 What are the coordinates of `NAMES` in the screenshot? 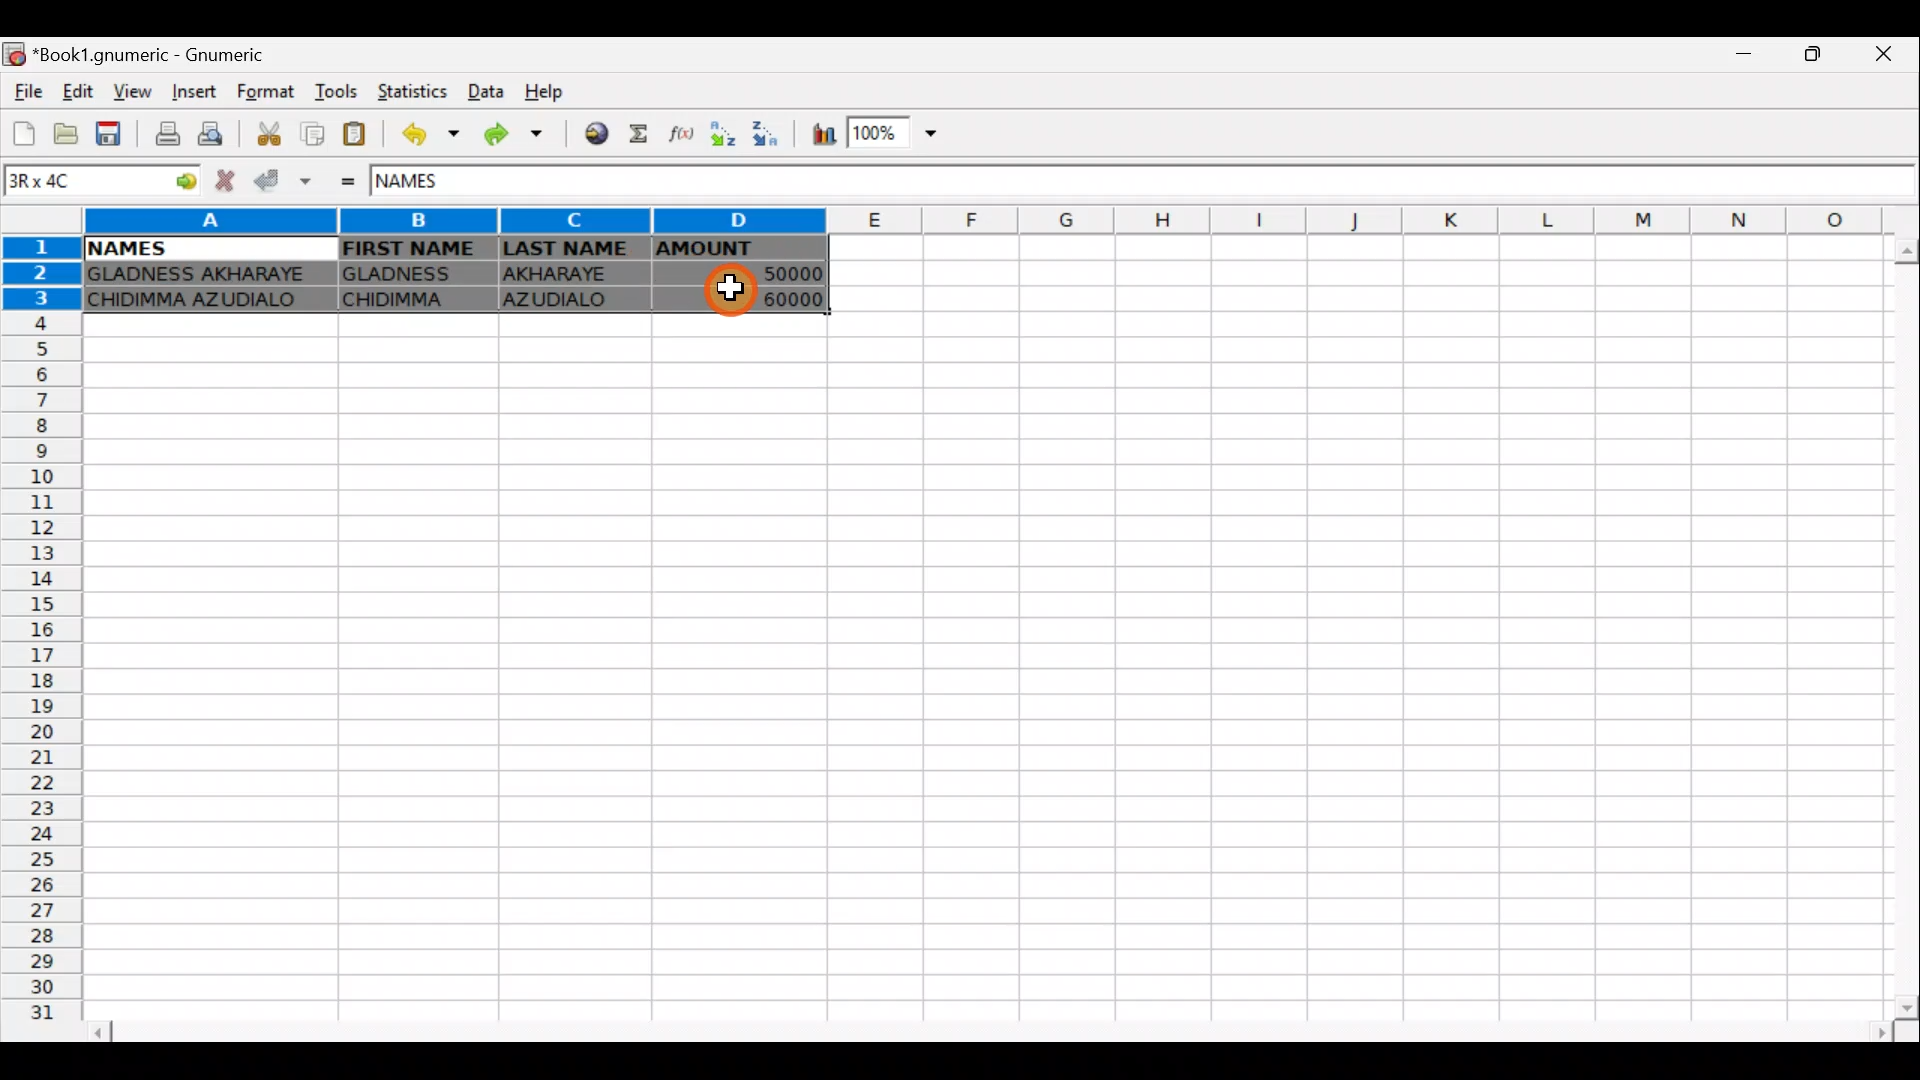 It's located at (125, 249).